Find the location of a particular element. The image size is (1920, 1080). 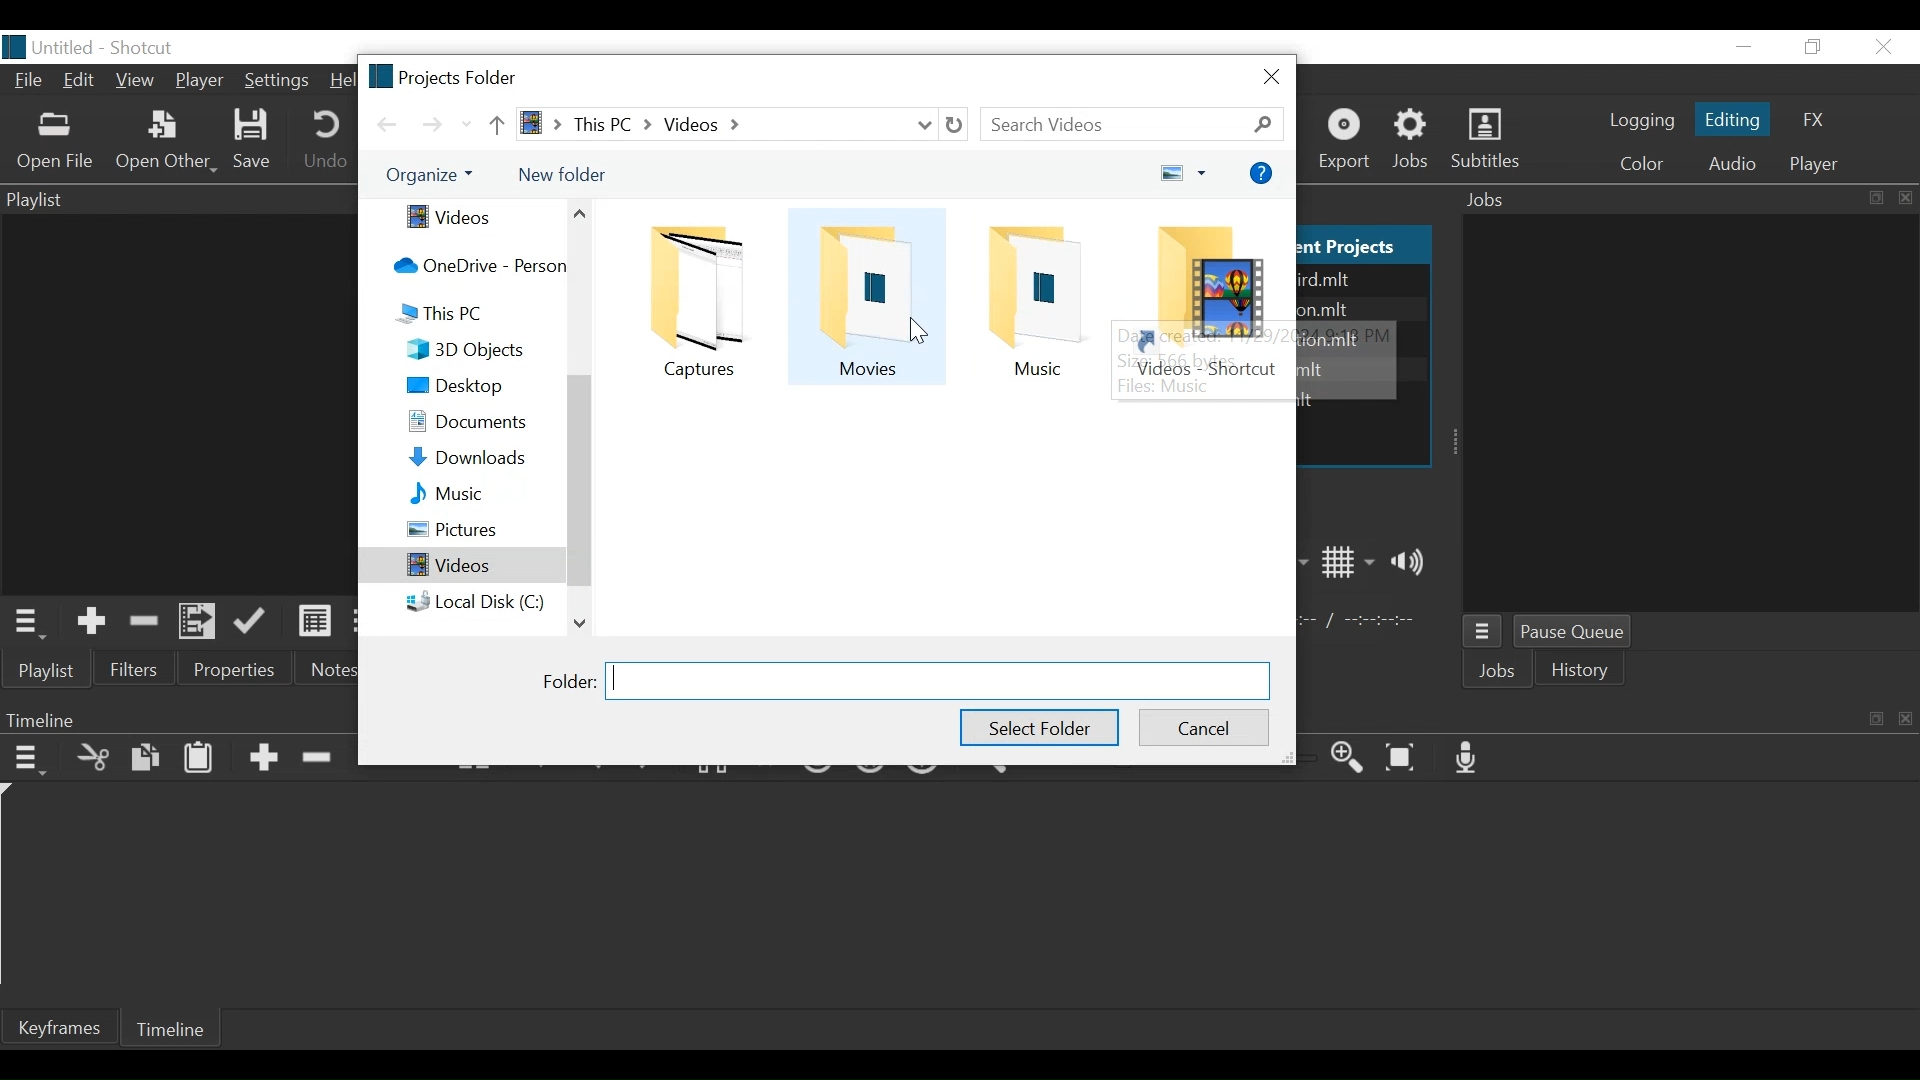

Folder is located at coordinates (865, 296).